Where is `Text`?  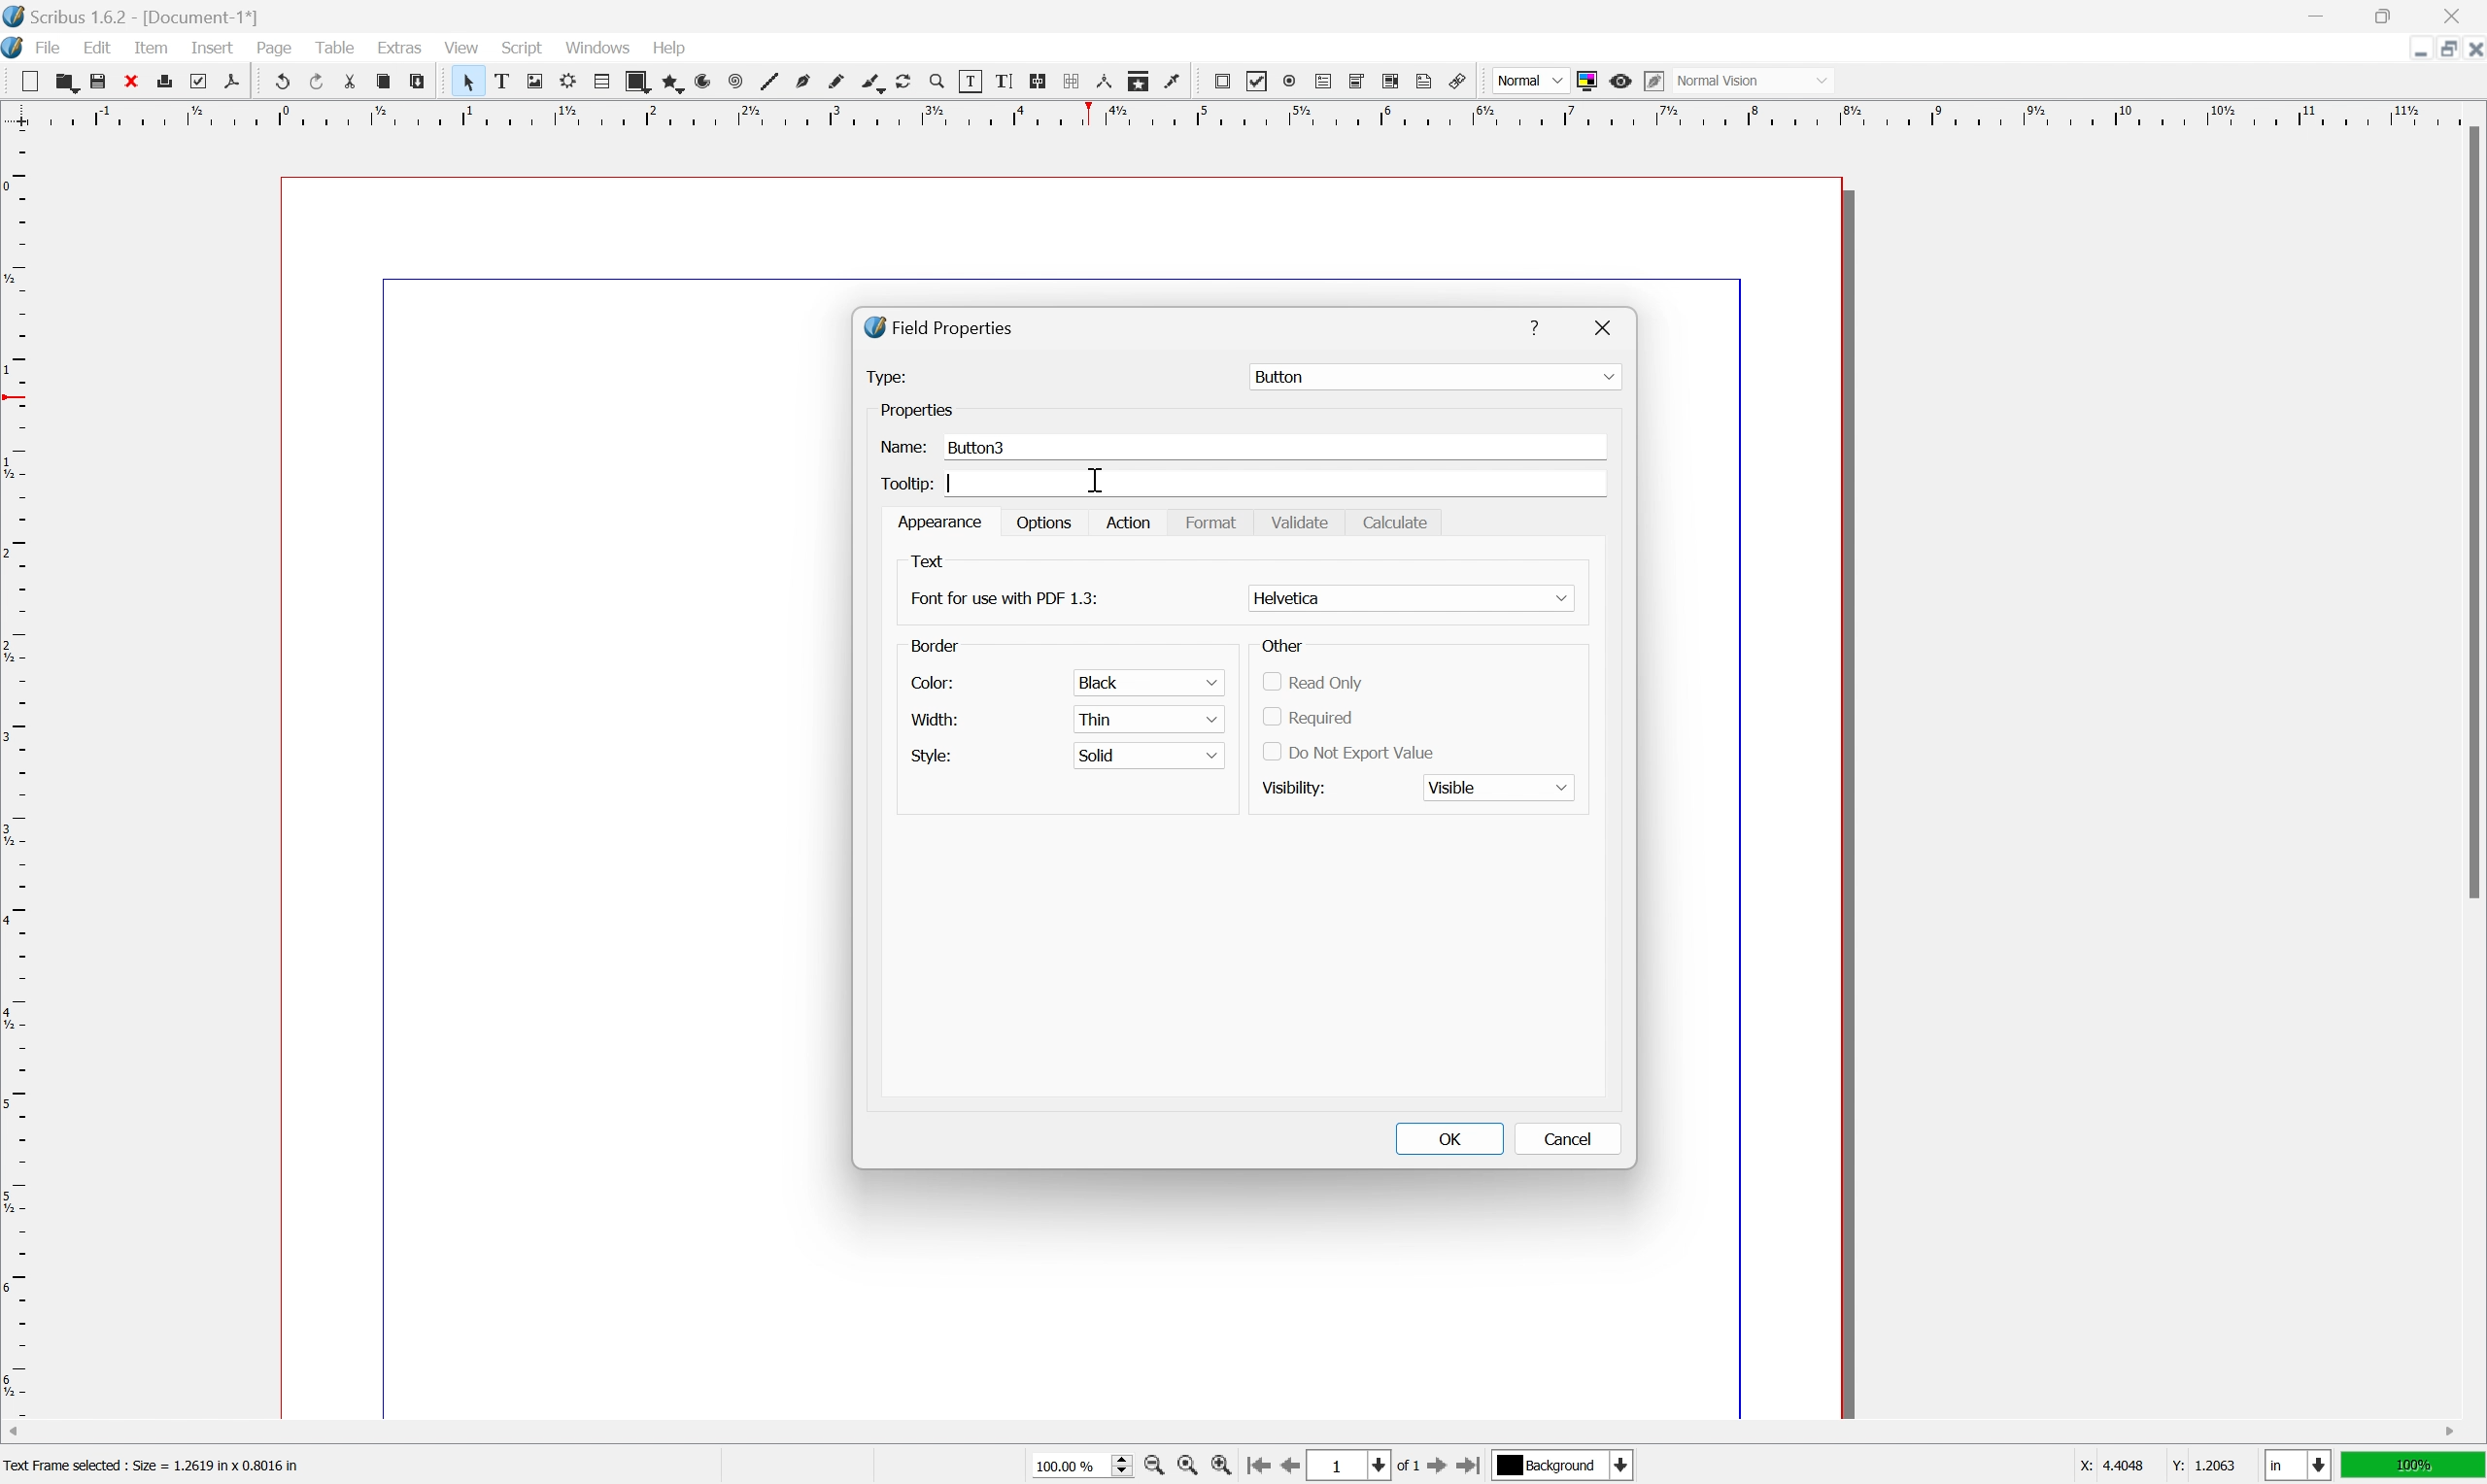 Text is located at coordinates (927, 561).